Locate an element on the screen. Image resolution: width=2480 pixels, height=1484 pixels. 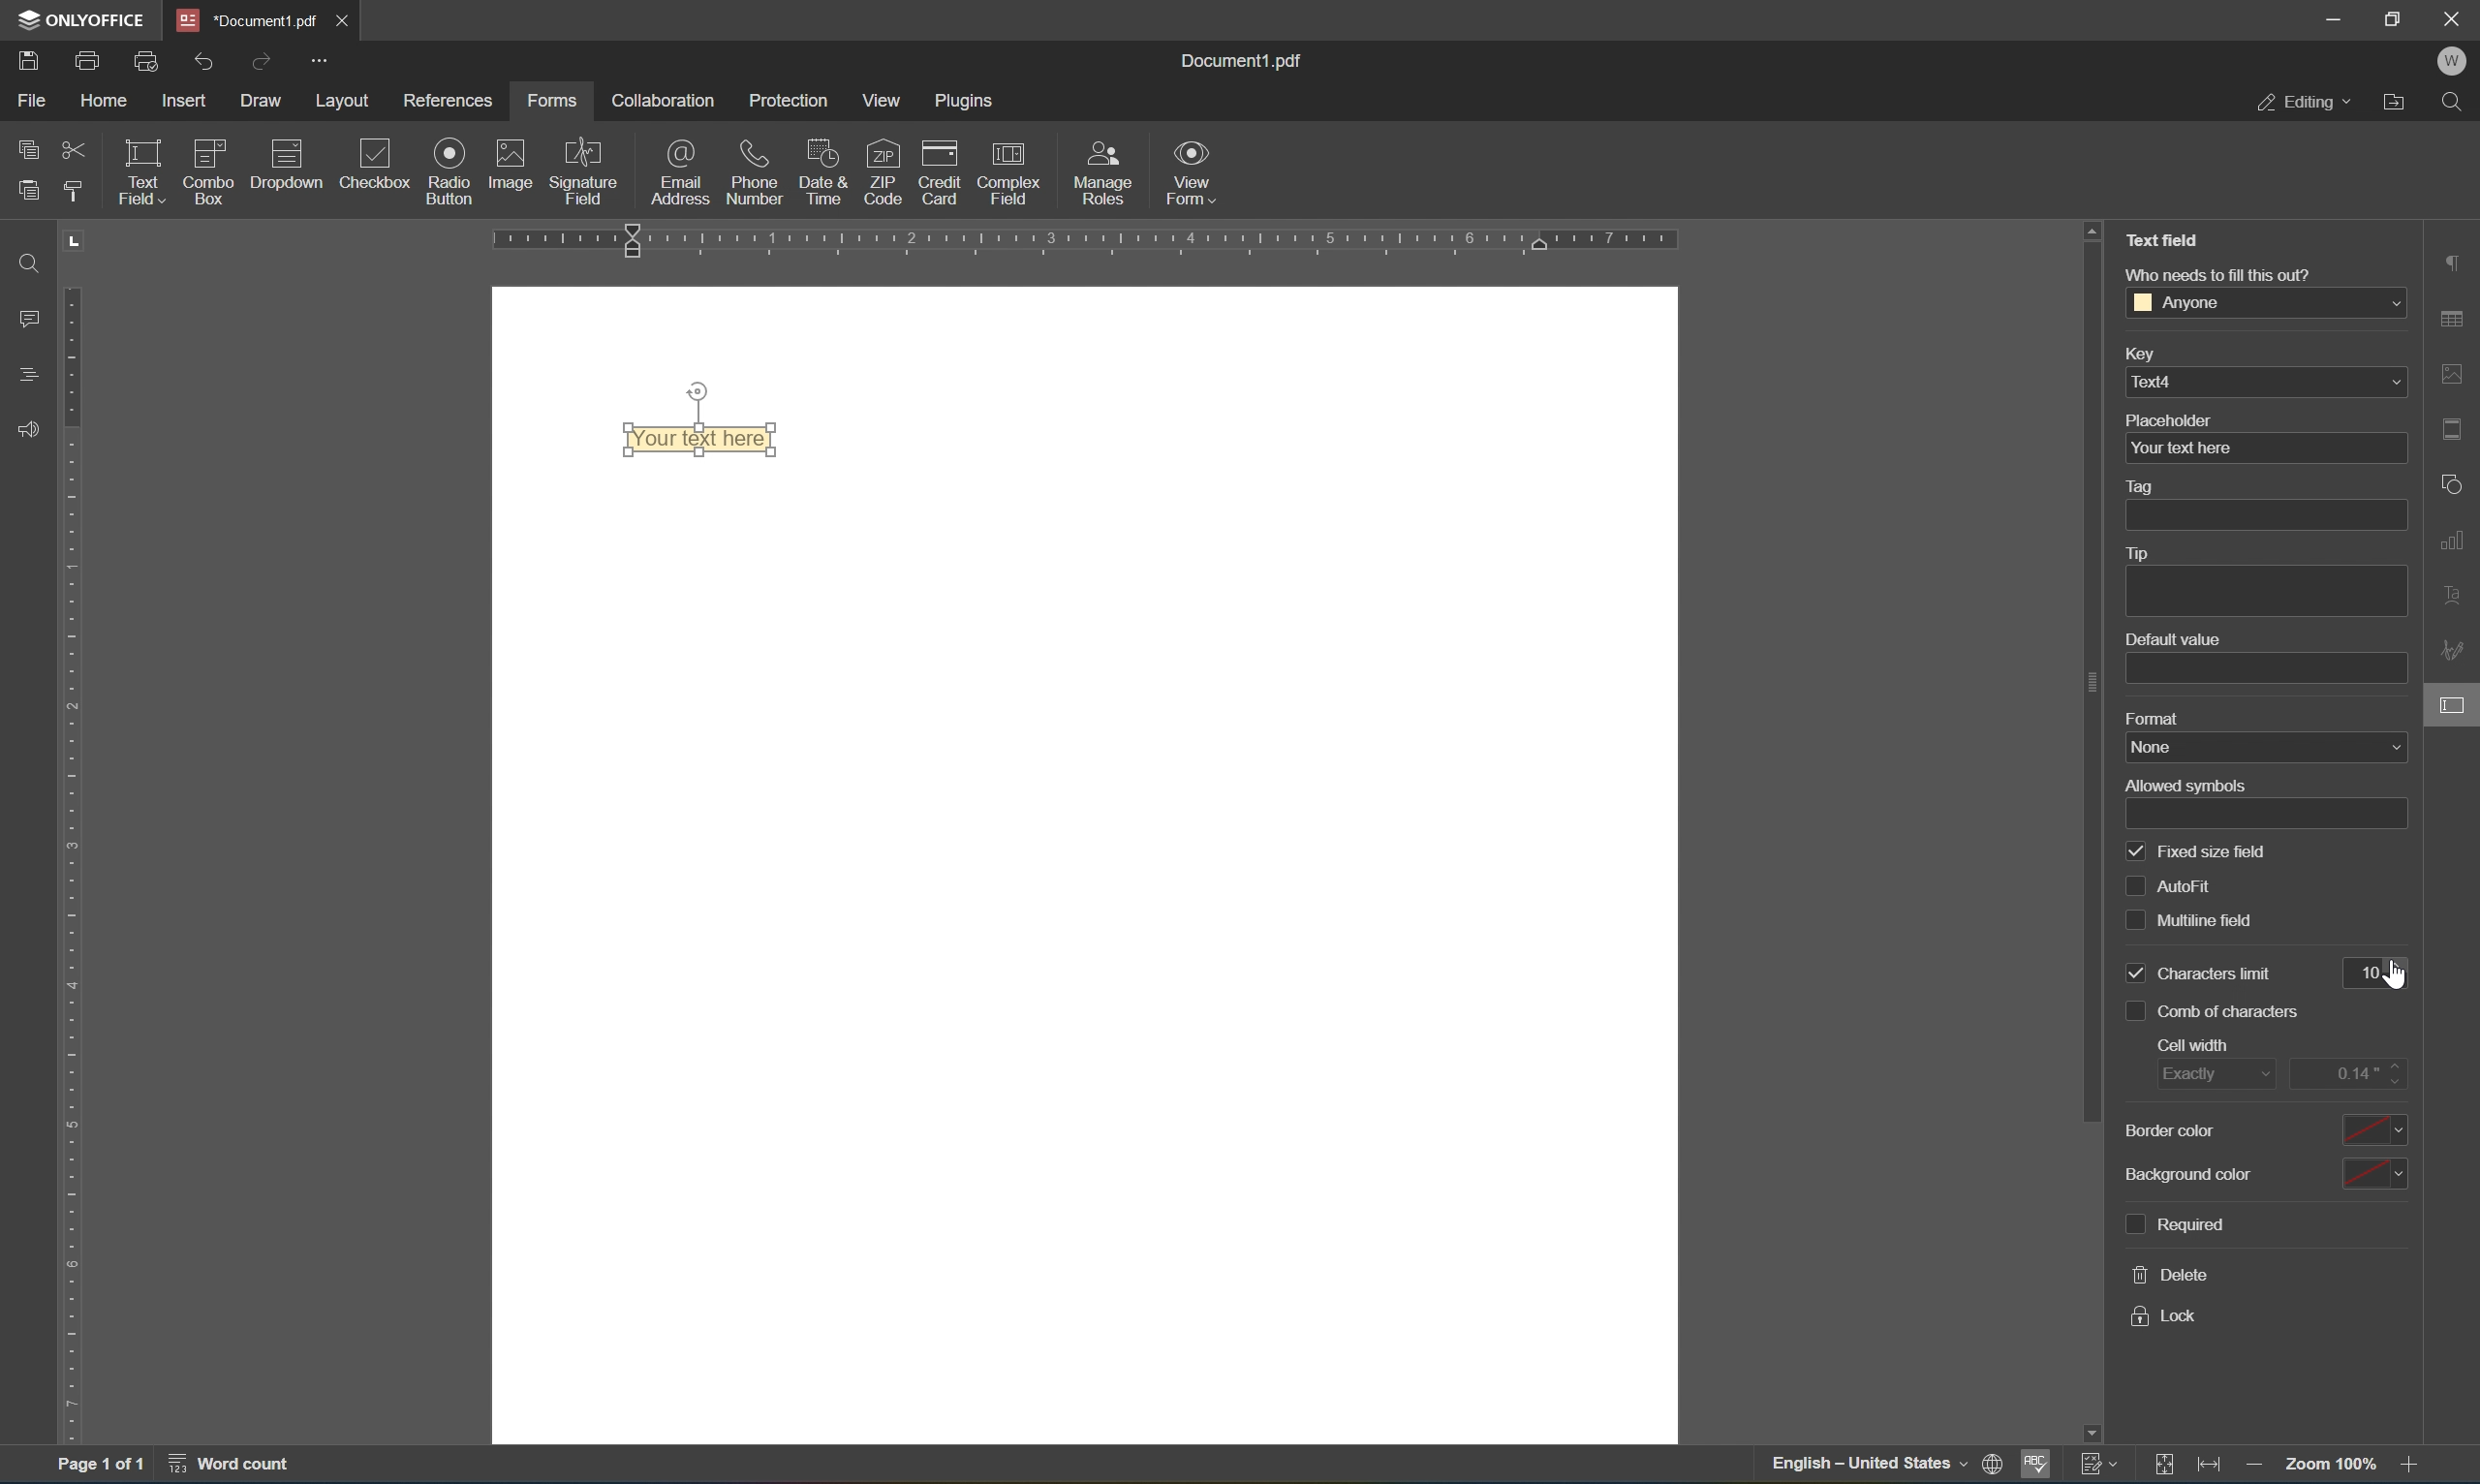
who needs to fill this out? is located at coordinates (2222, 275).